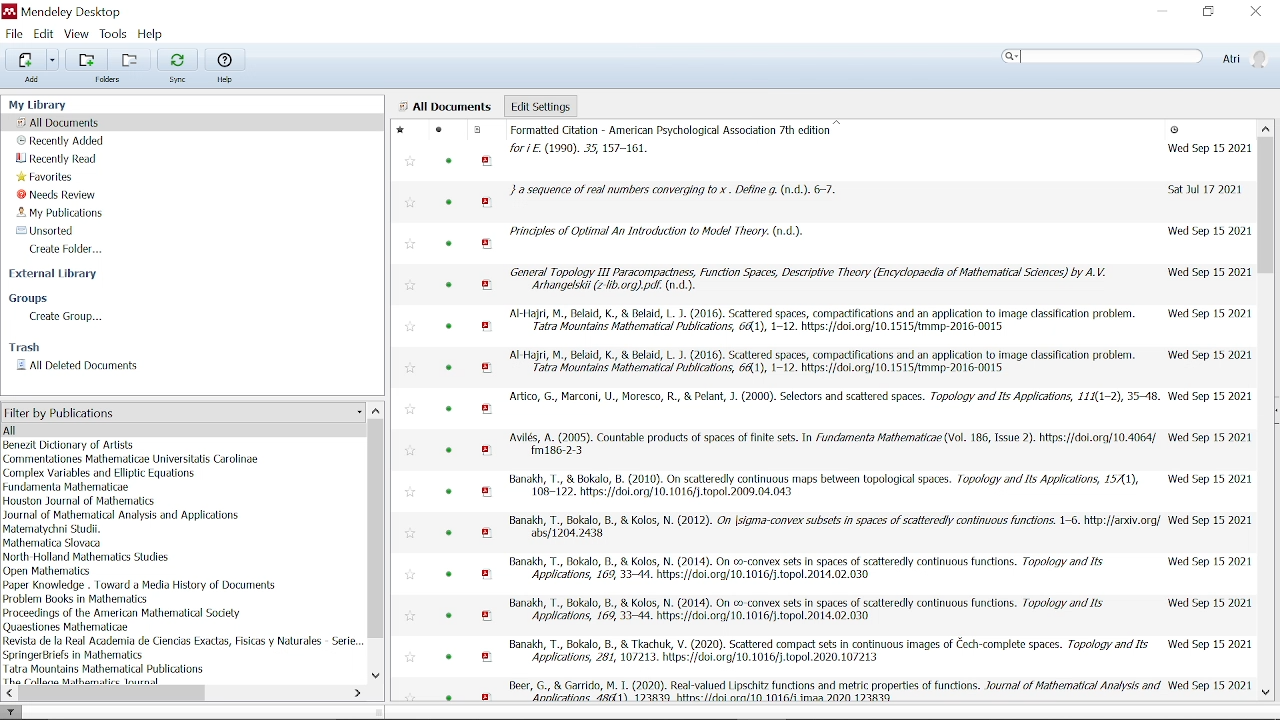  What do you see at coordinates (439, 131) in the screenshot?
I see `read status` at bounding box center [439, 131].